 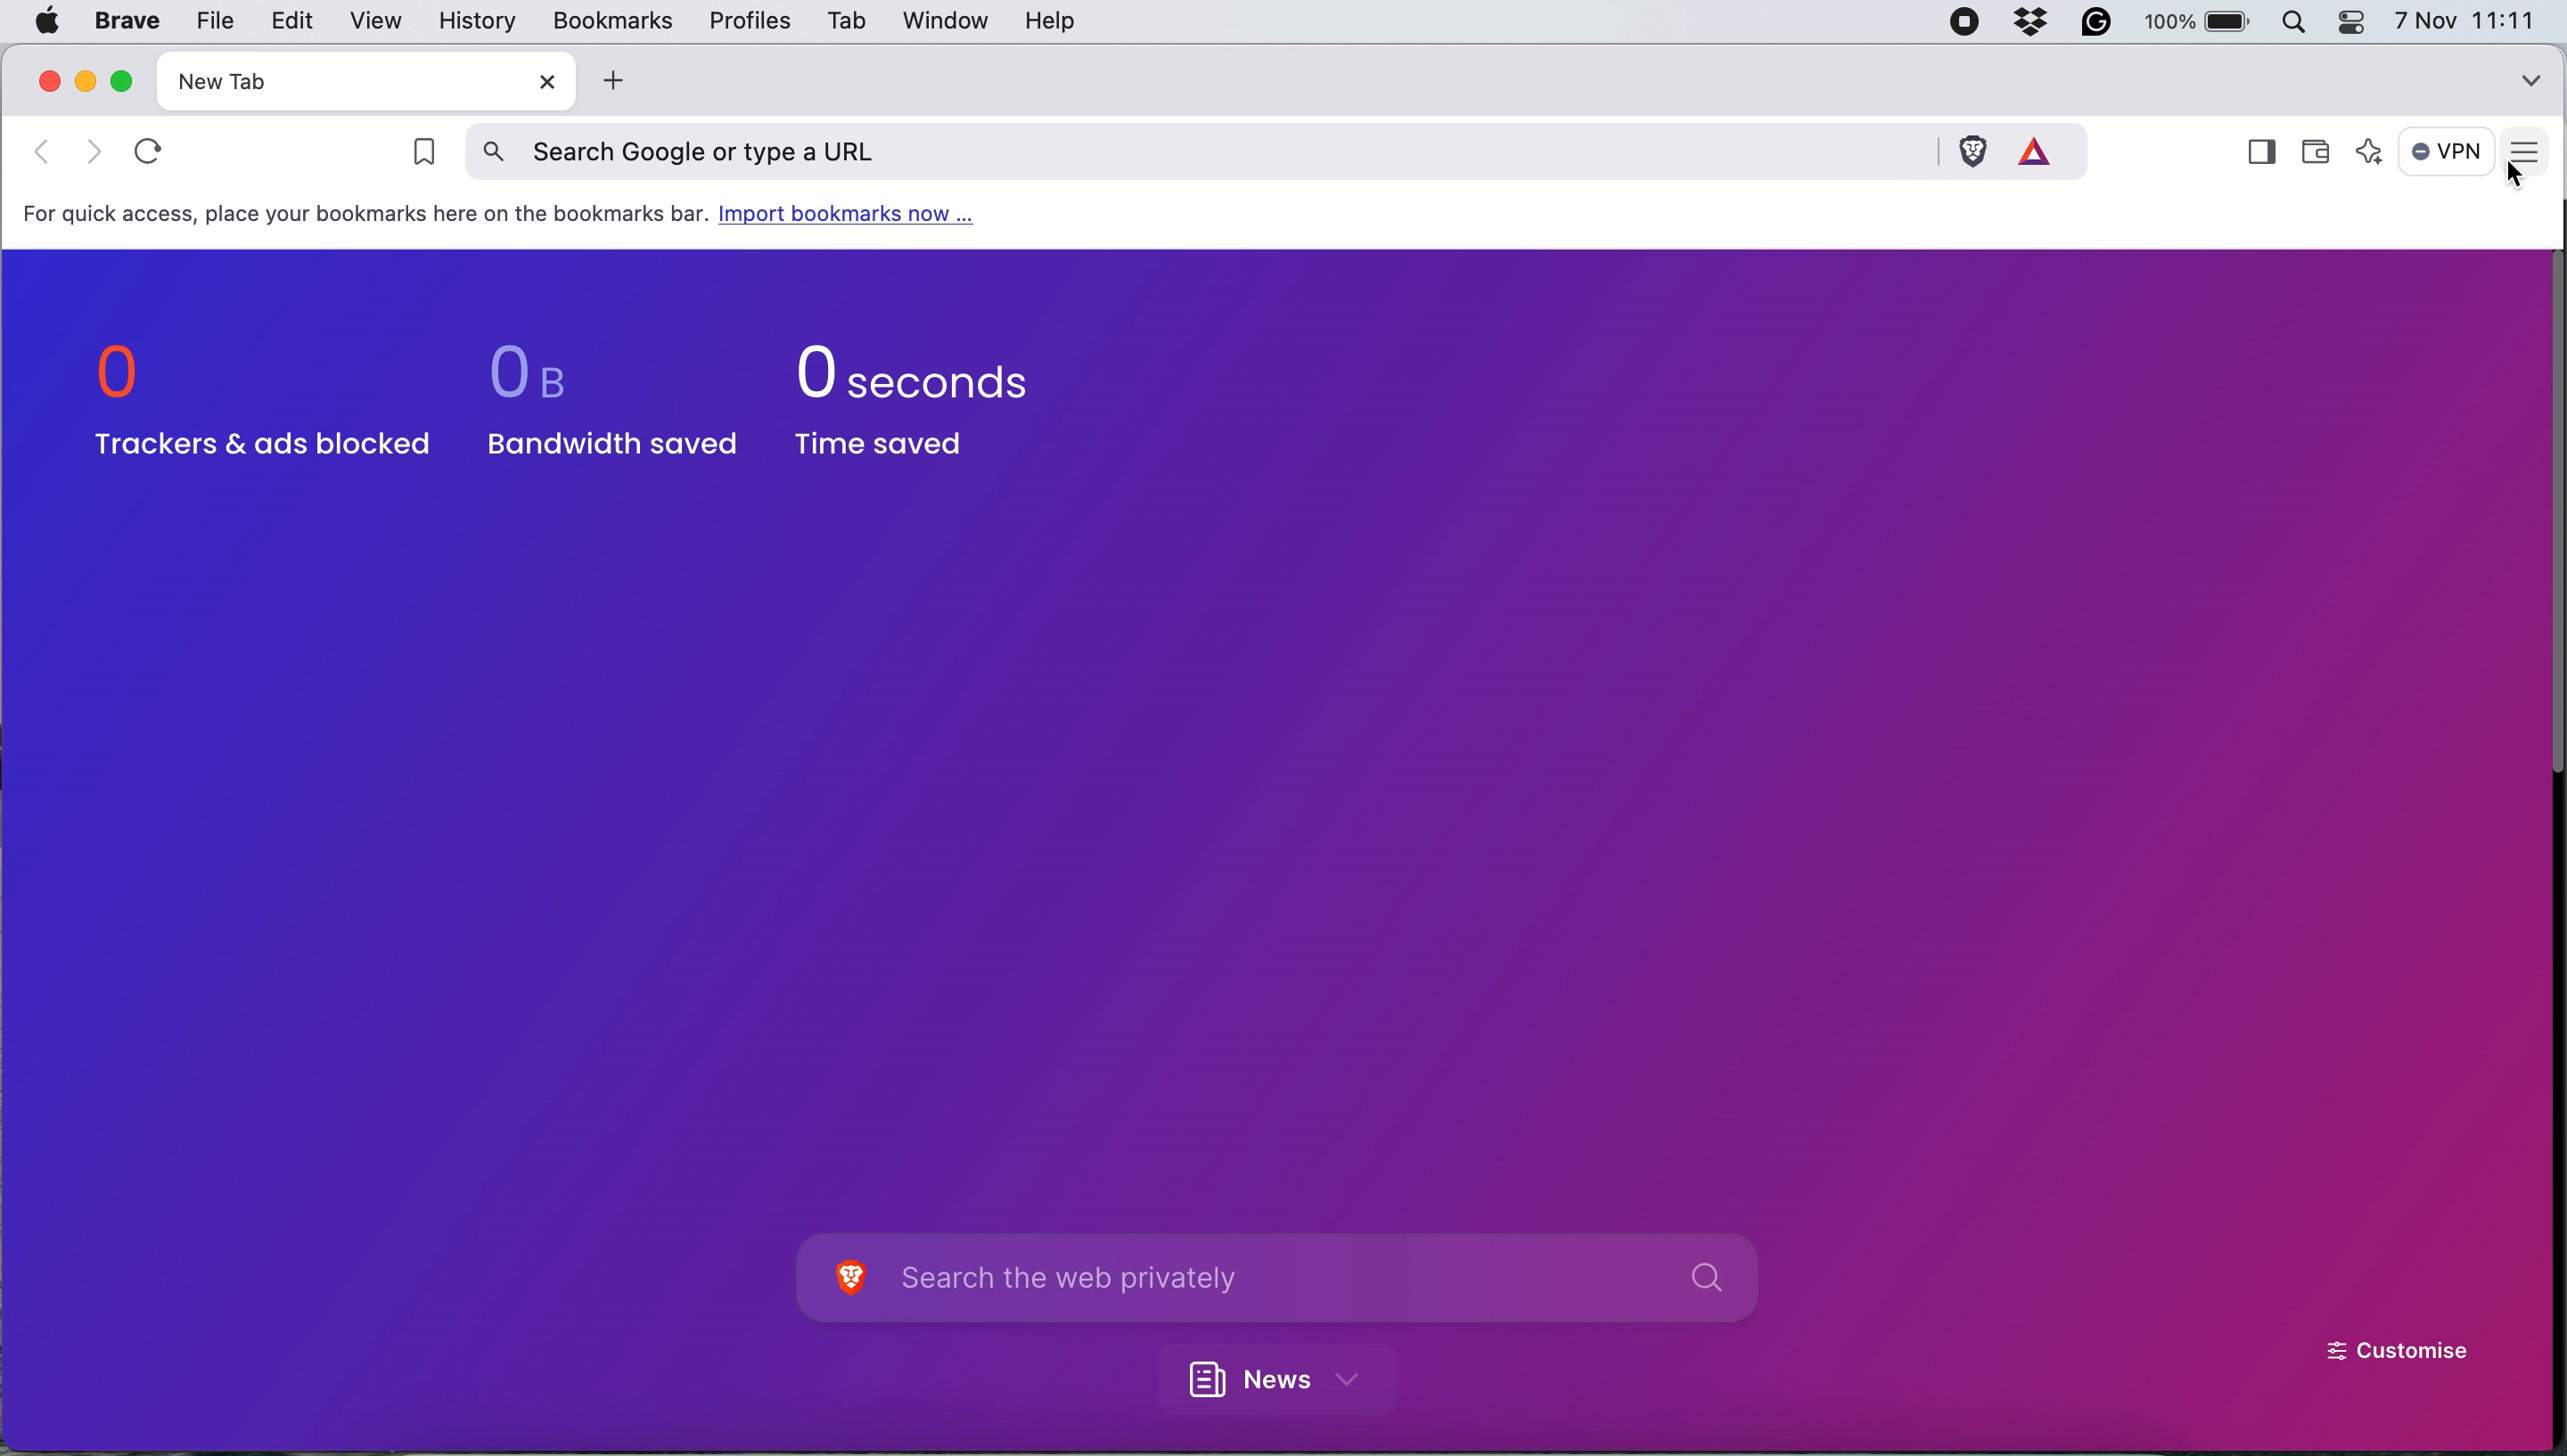 What do you see at coordinates (370, 21) in the screenshot?
I see `view` at bounding box center [370, 21].